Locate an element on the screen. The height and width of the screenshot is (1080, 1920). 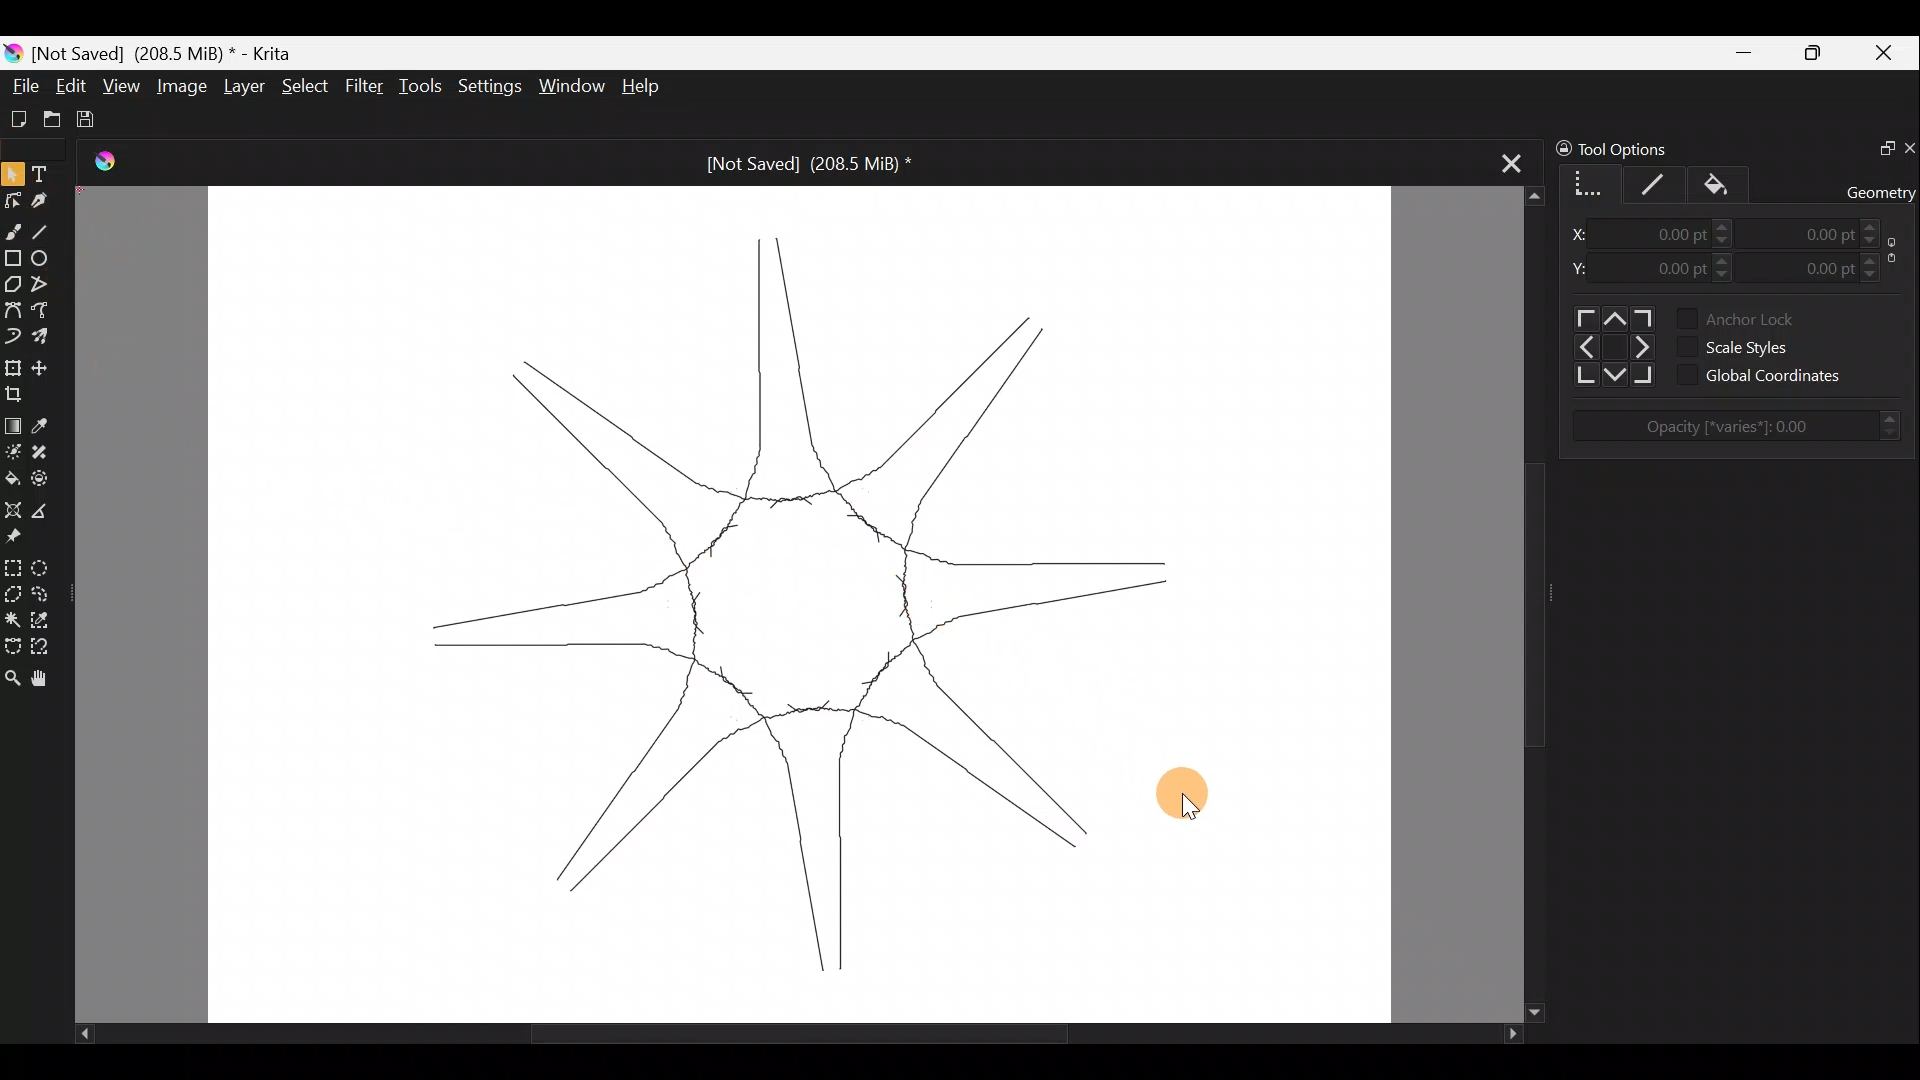
Decrease is located at coordinates (1885, 241).